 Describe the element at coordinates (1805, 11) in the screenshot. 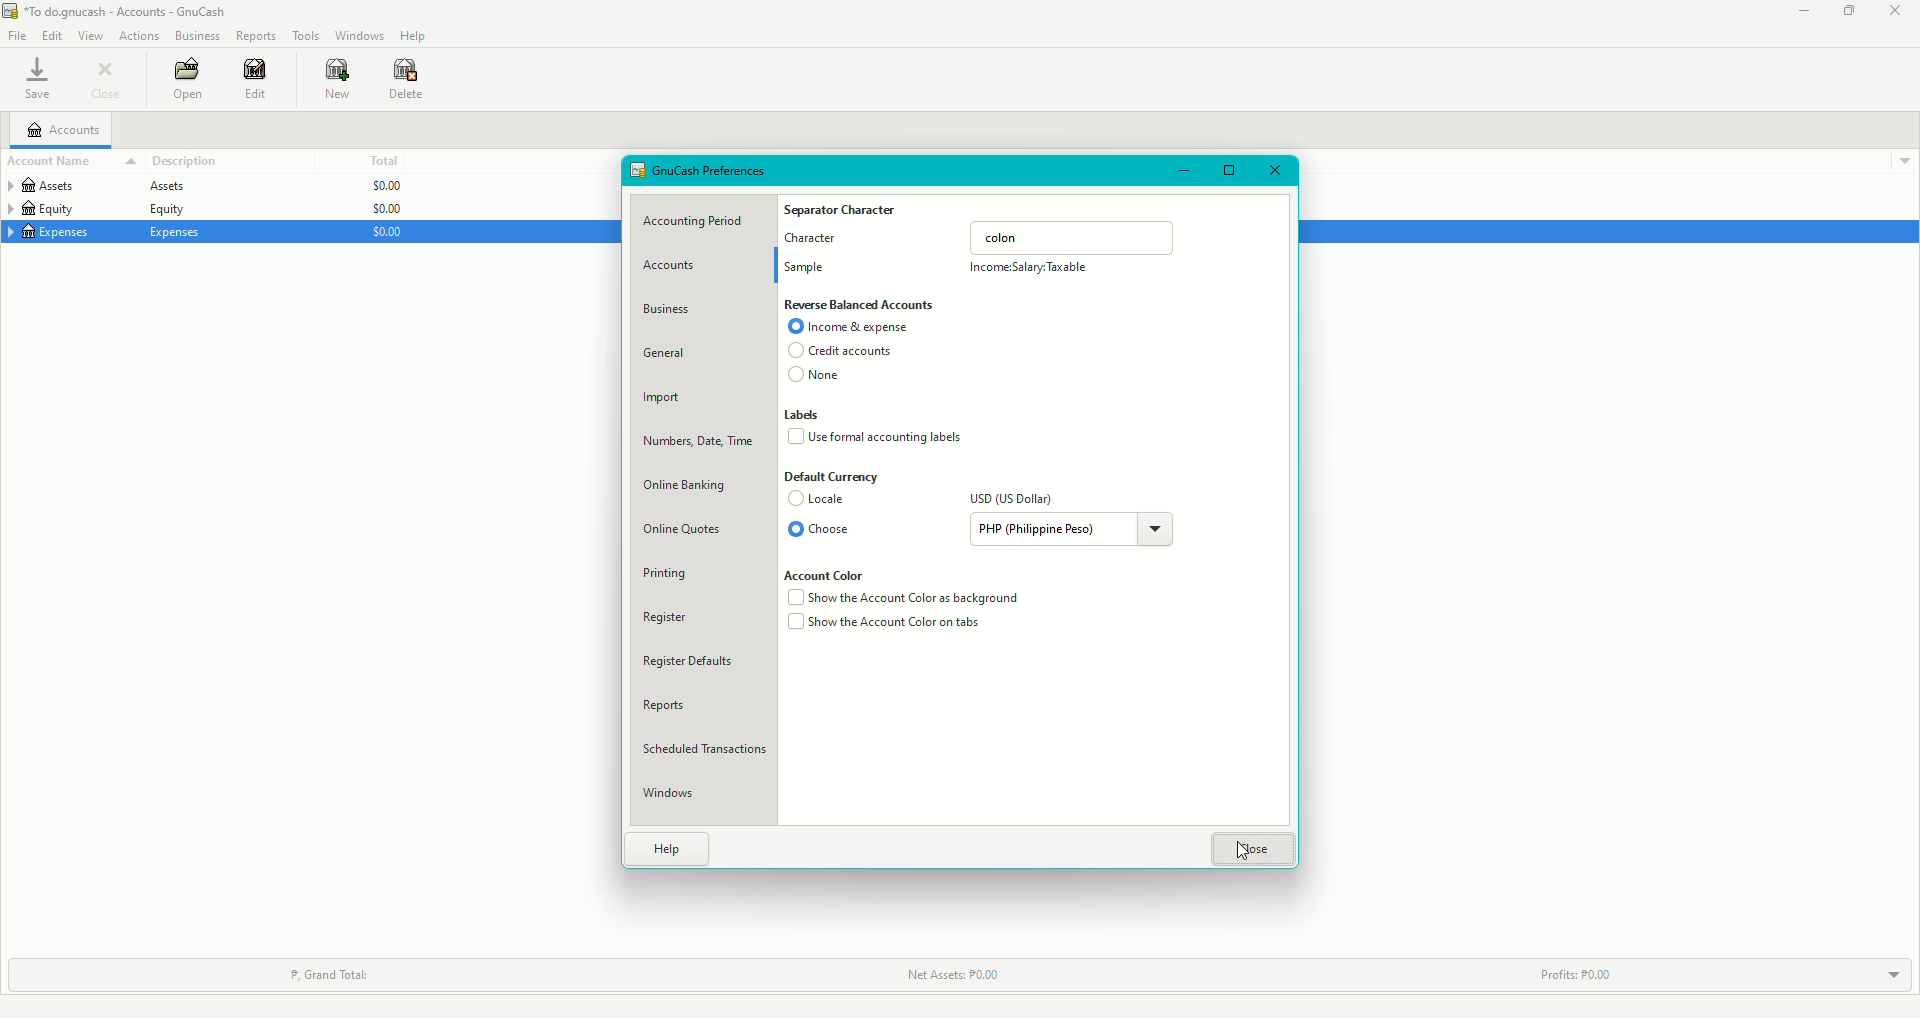

I see `Minimize` at that location.